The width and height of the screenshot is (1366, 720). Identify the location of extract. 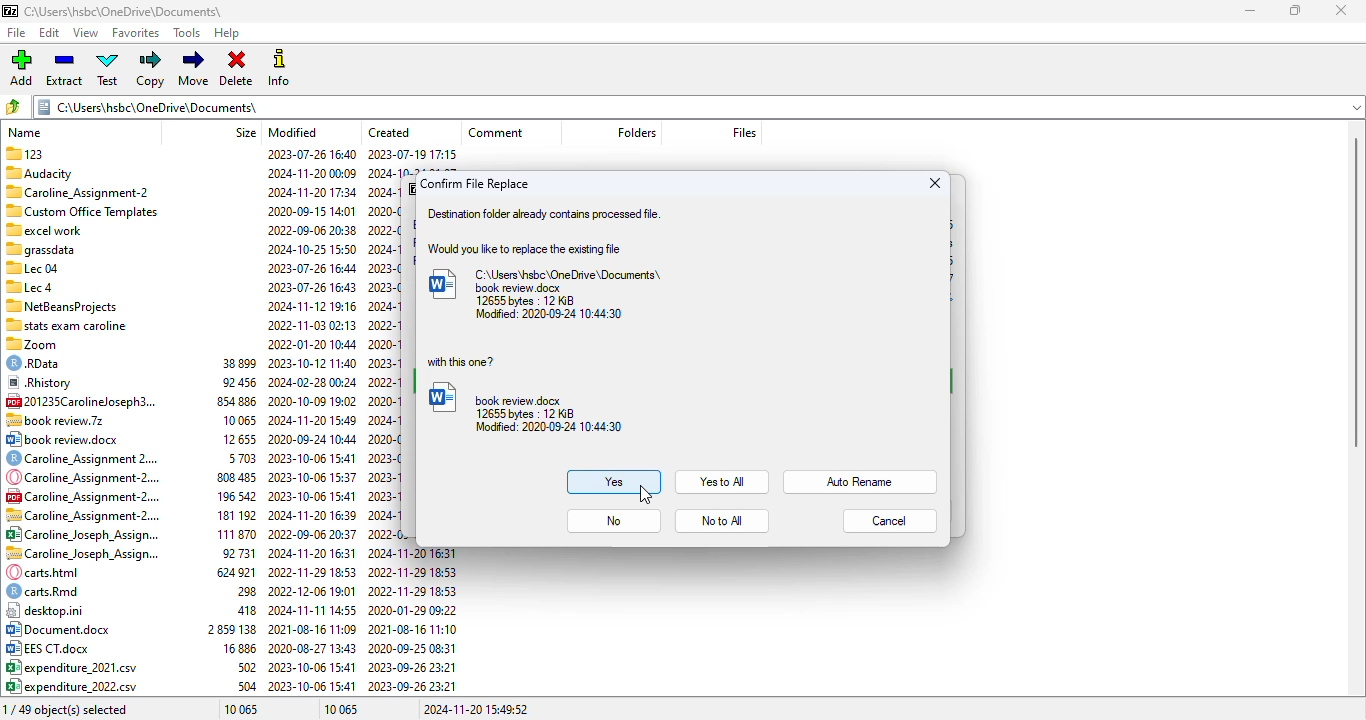
(64, 68).